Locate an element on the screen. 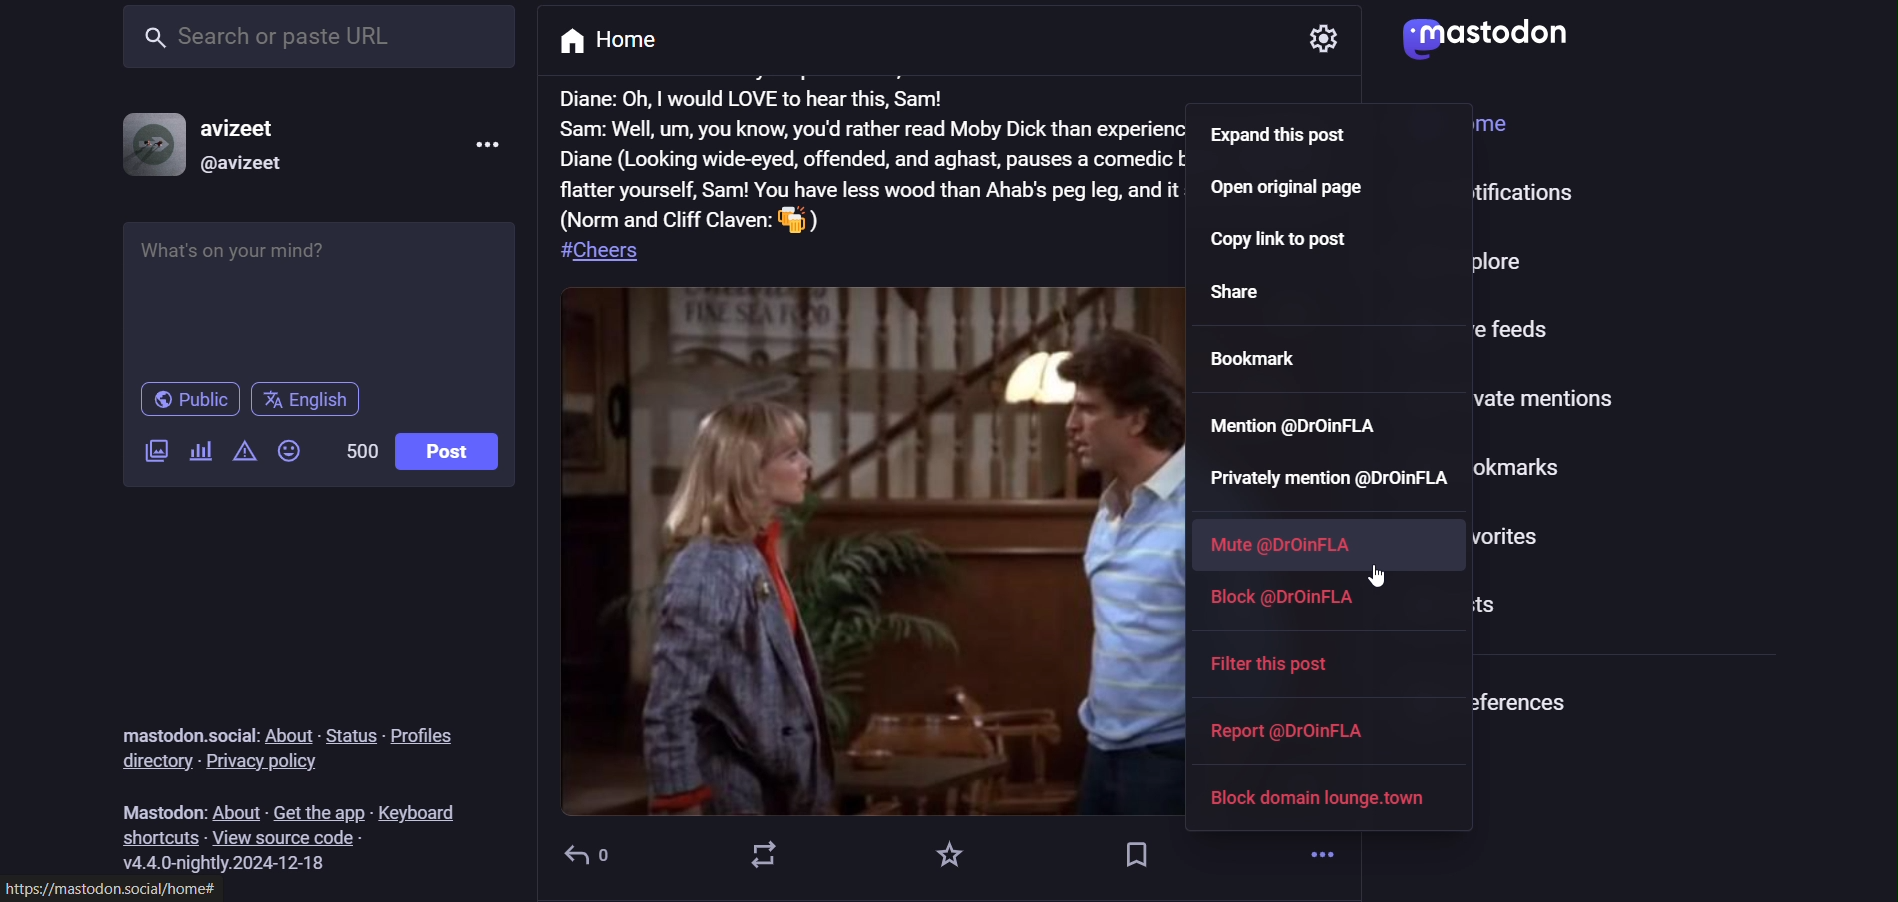 The height and width of the screenshot is (902, 1898). content warning is located at coordinates (243, 452).